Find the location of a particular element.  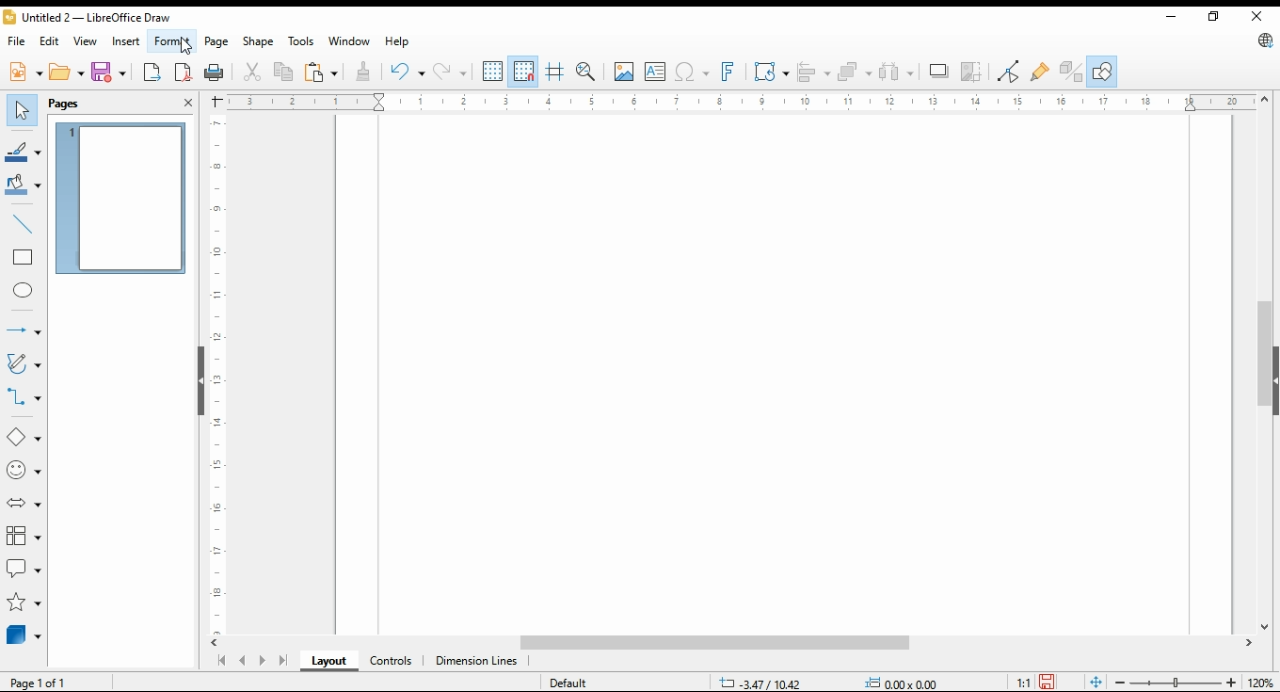

show draw functions is located at coordinates (1100, 72).